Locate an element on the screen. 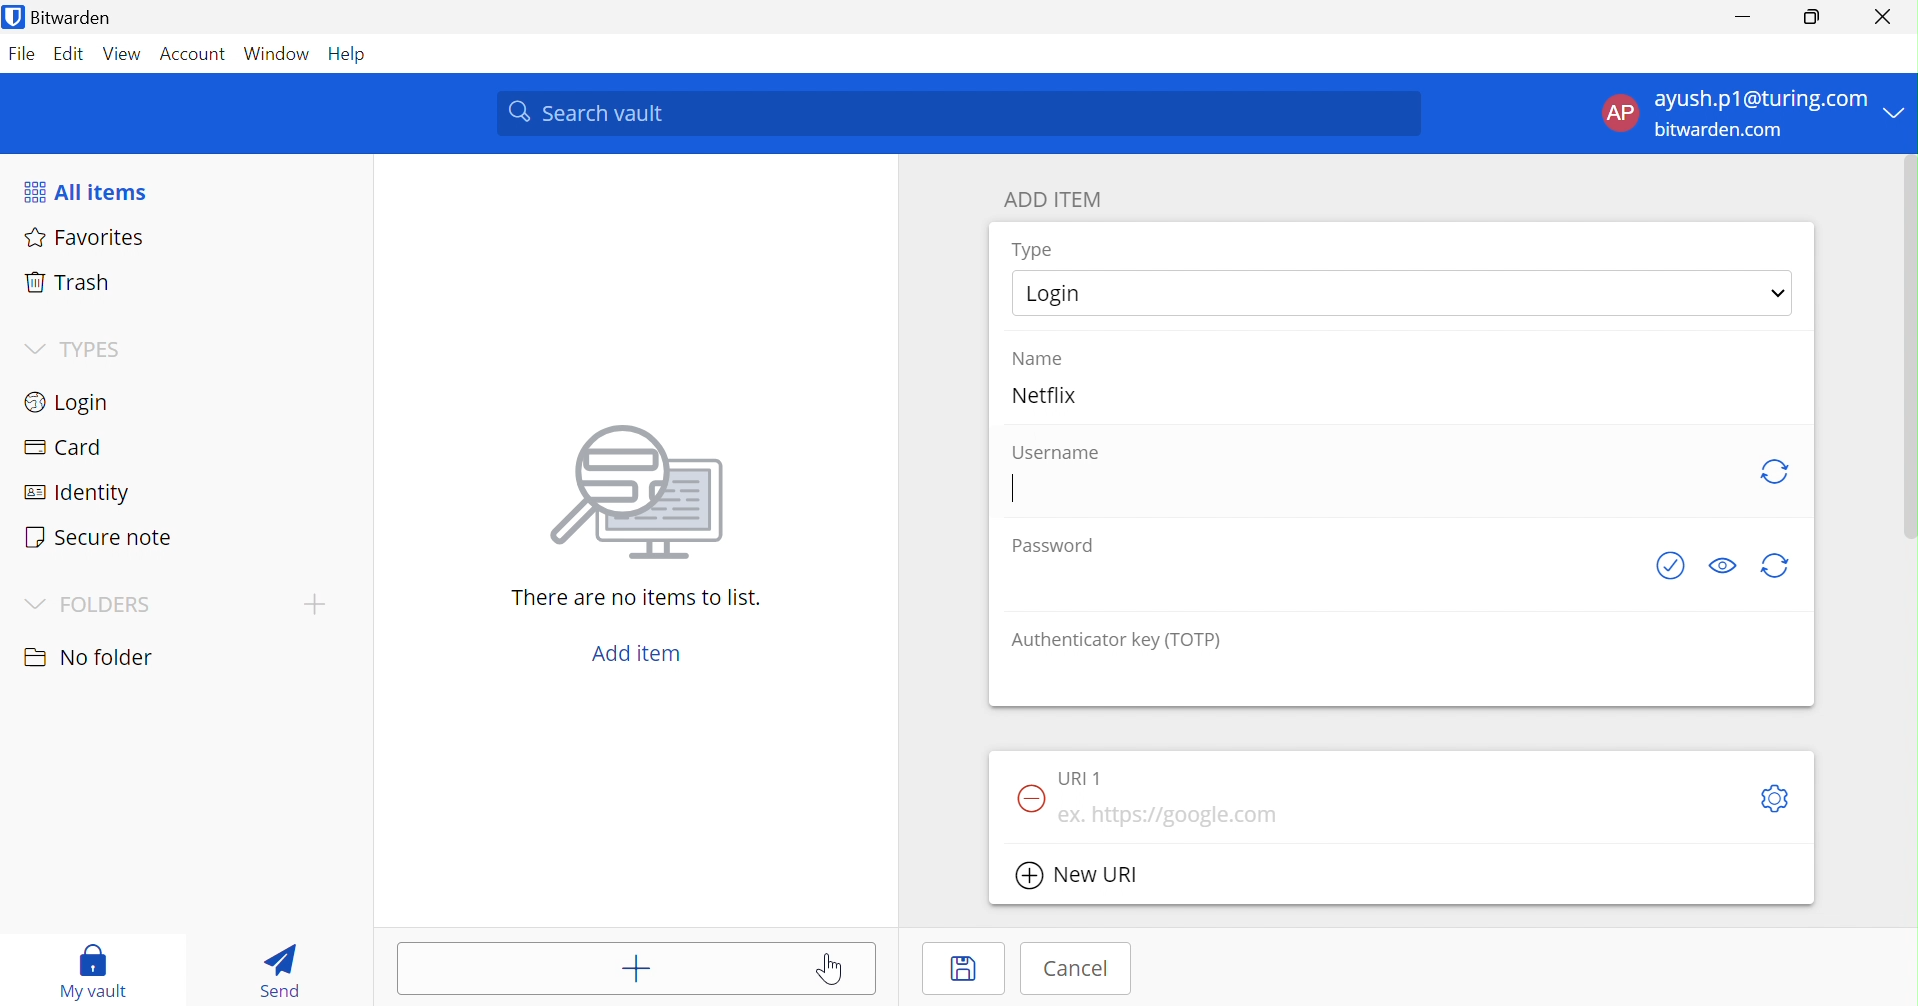 Image resolution: width=1918 pixels, height=1006 pixels. Bitwarden is located at coordinates (58, 16).